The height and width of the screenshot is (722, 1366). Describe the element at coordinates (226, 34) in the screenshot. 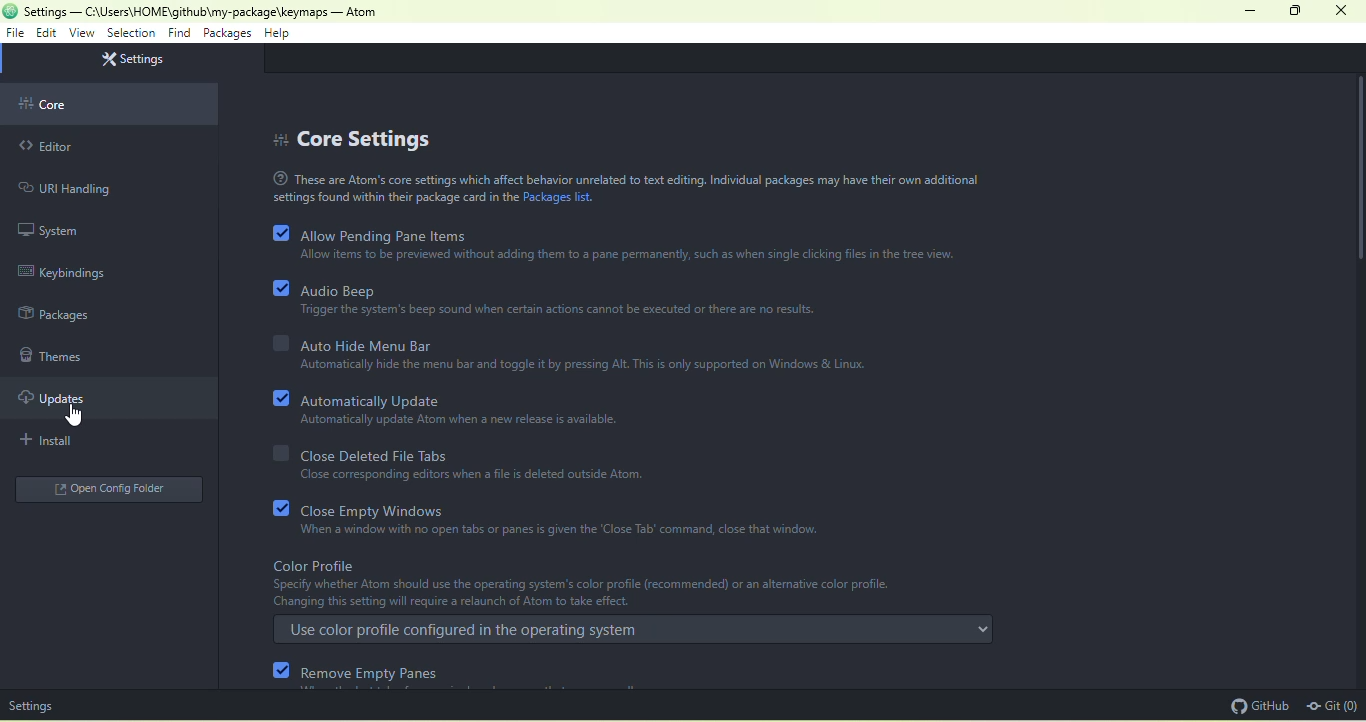

I see `packages` at that location.